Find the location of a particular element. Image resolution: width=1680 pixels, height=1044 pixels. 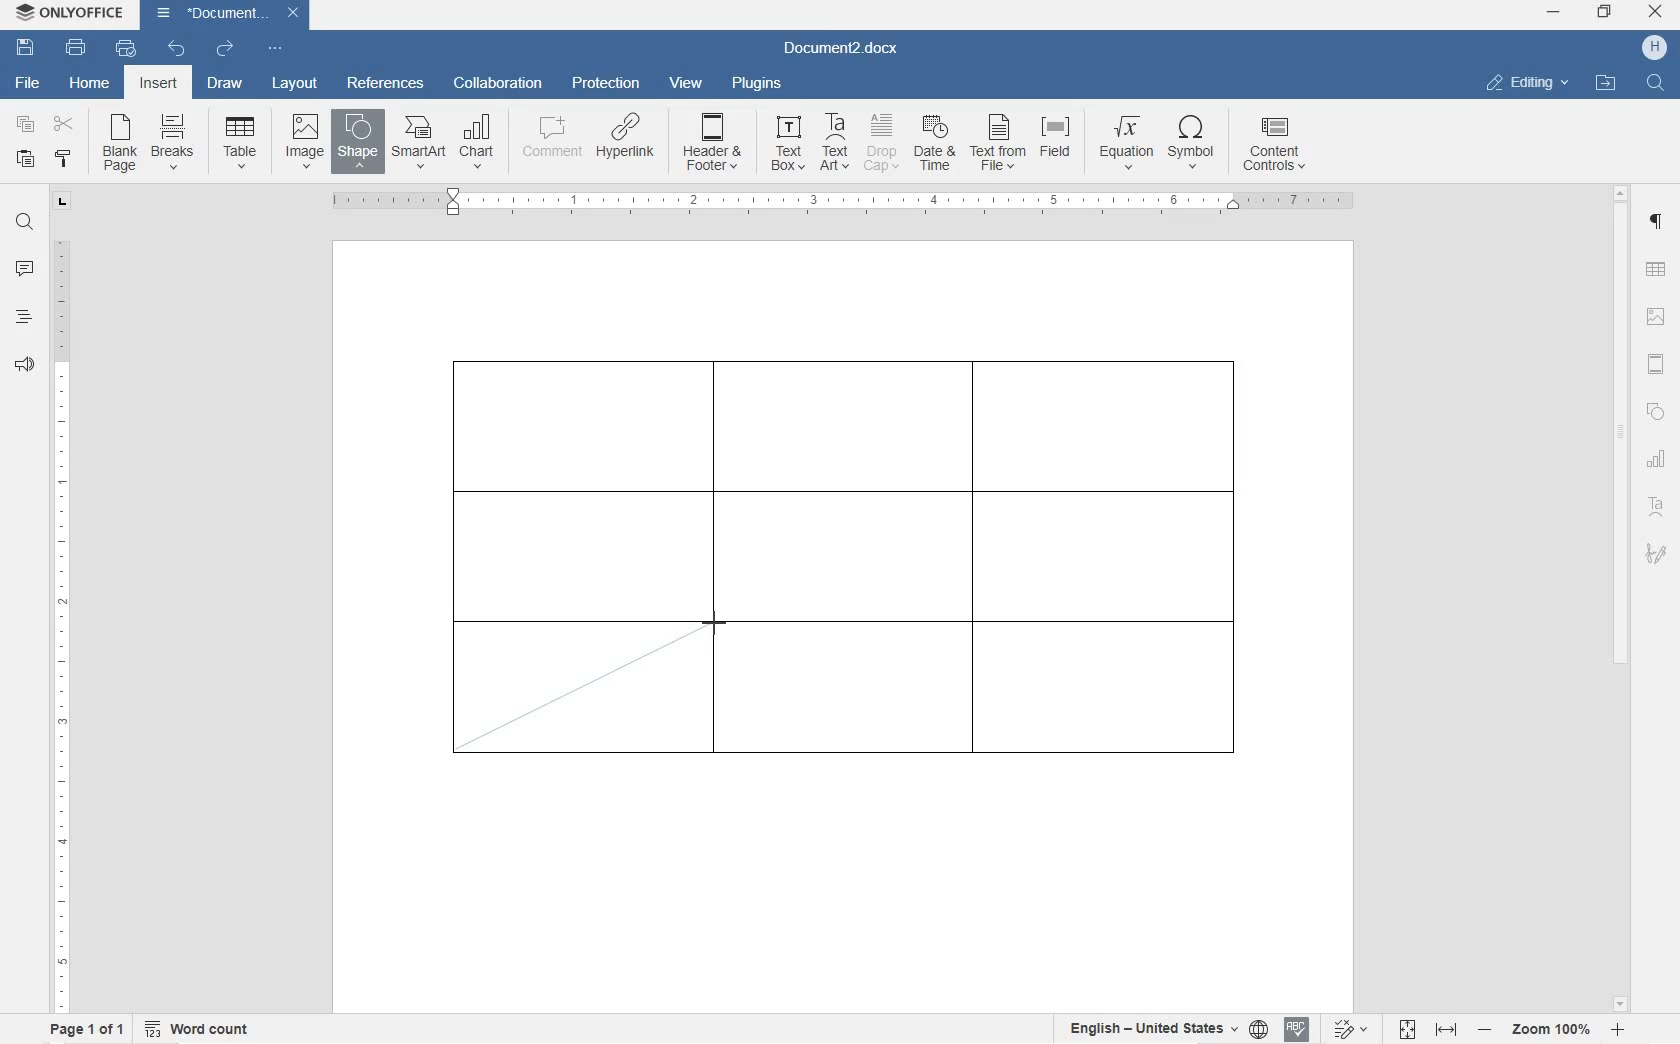

drawing diagonal line border is located at coordinates (582, 686).